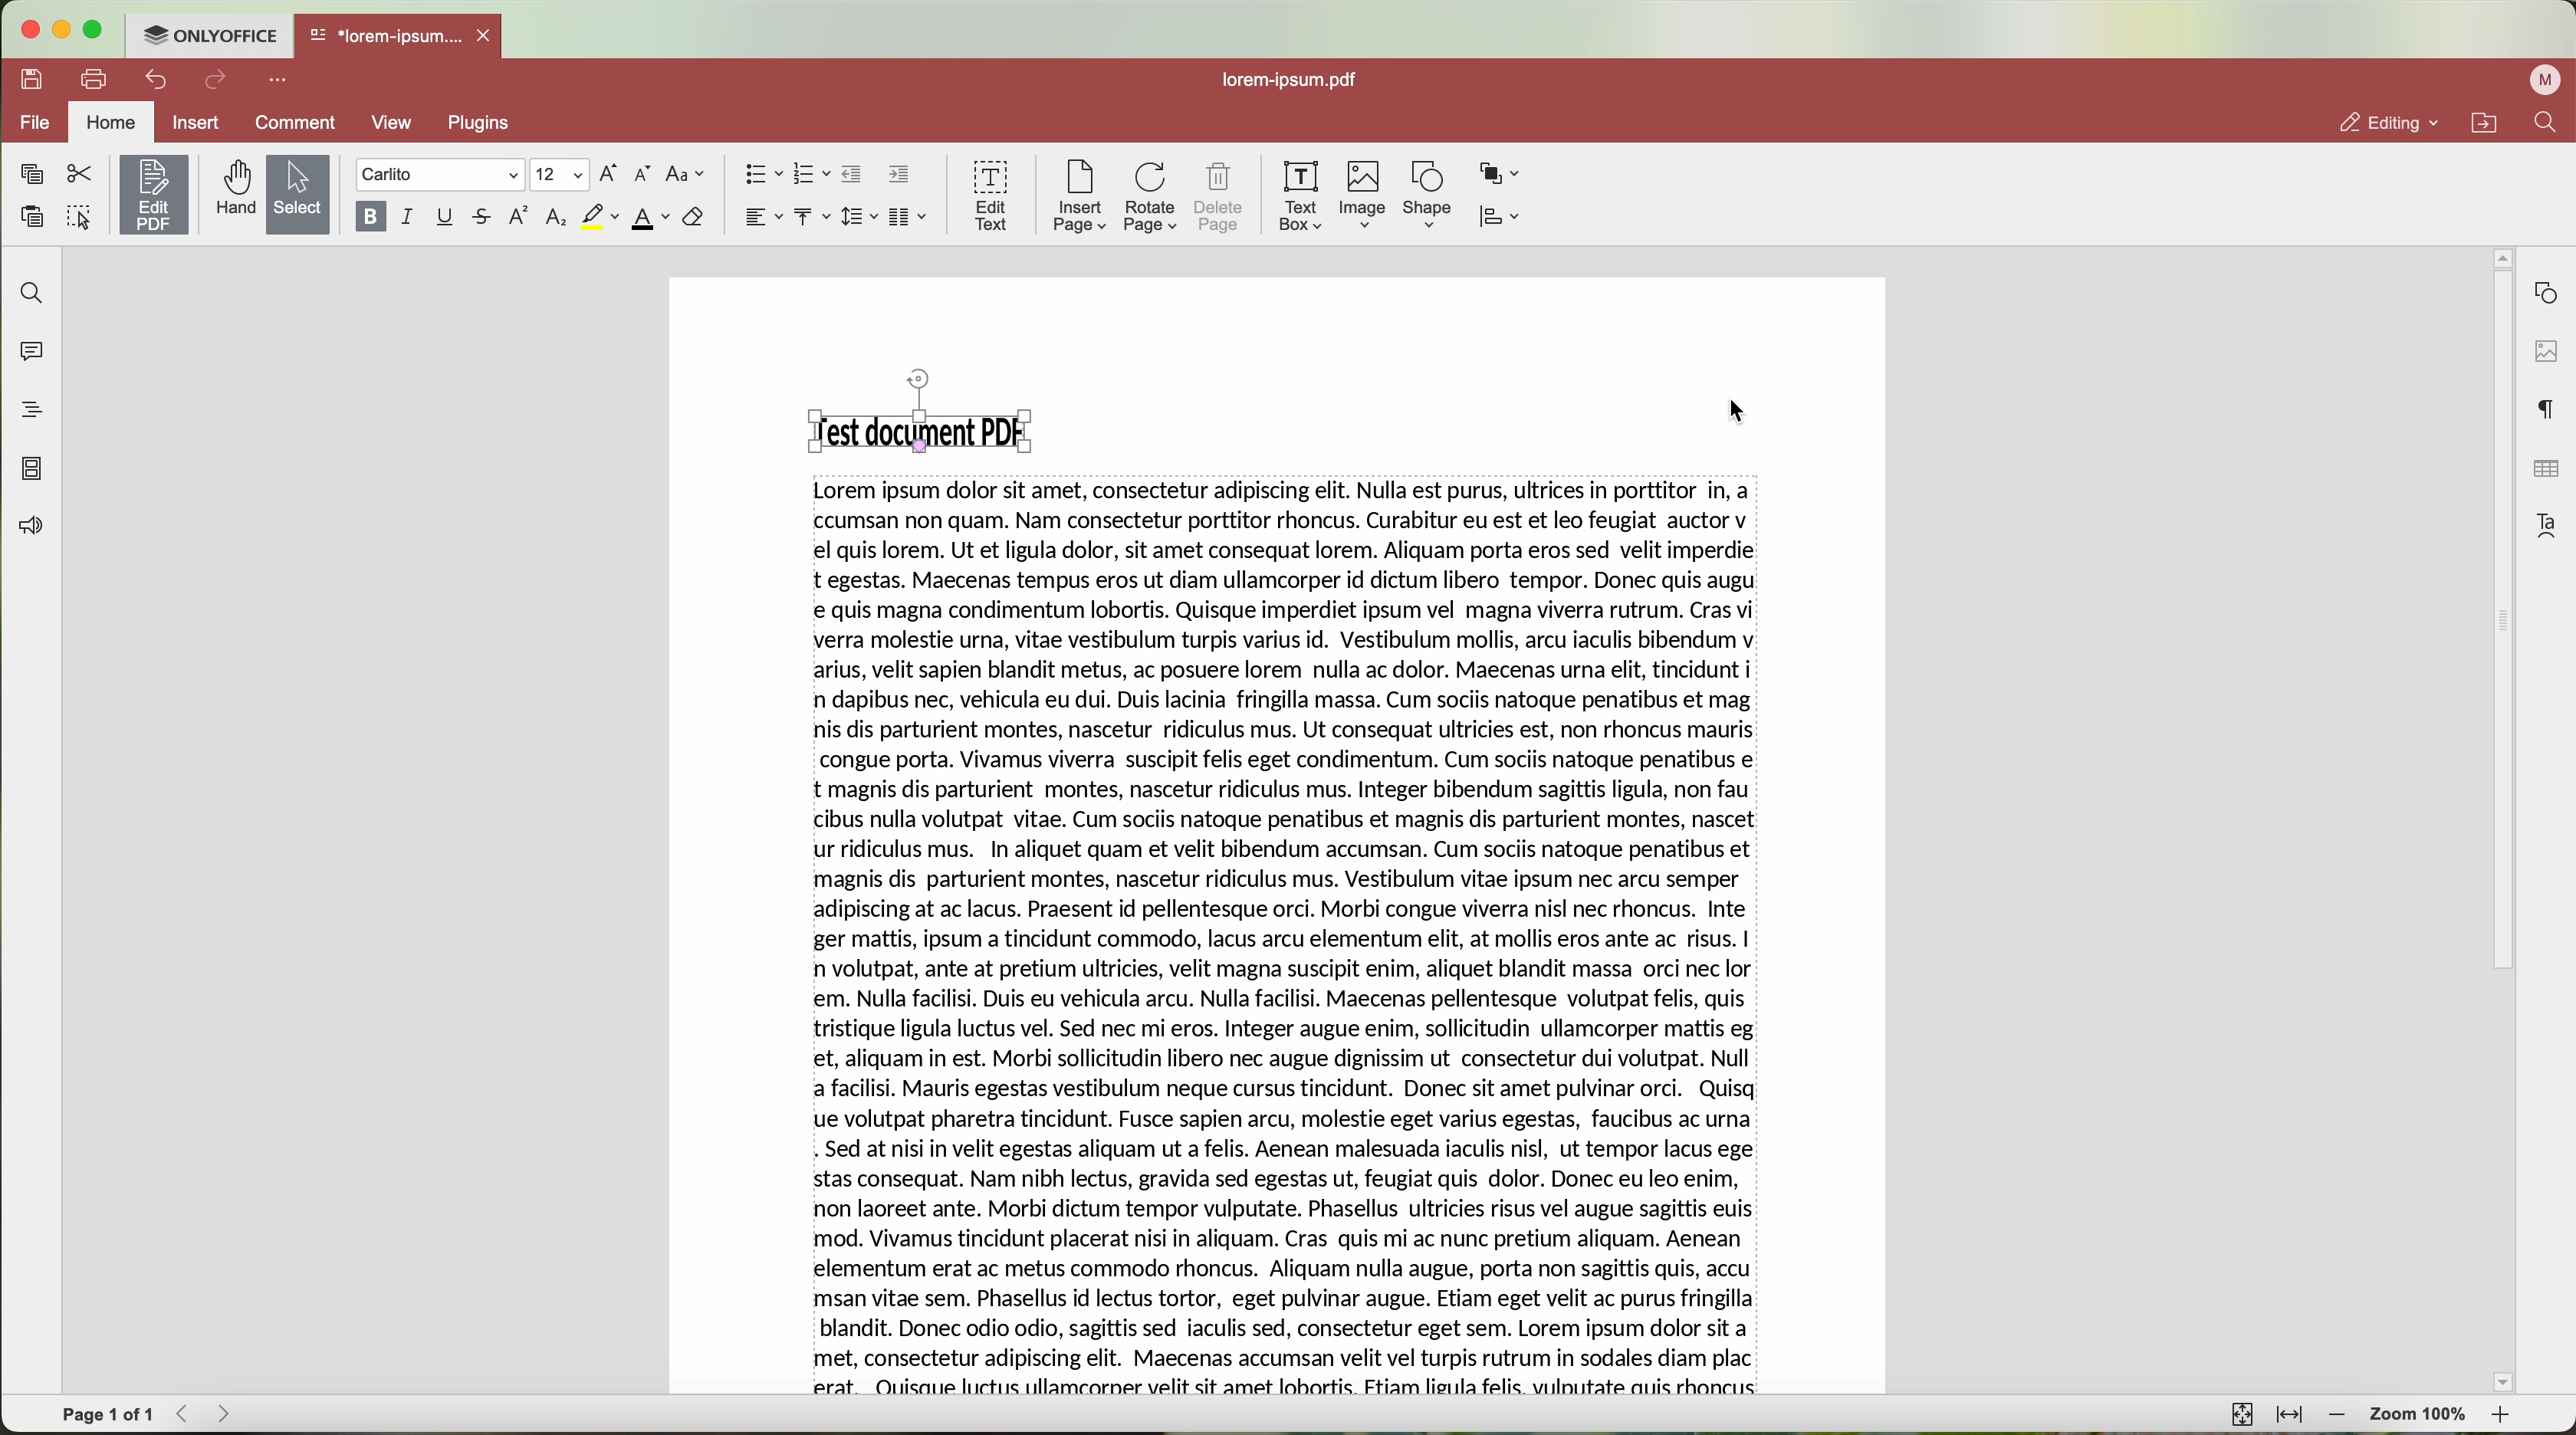 This screenshot has width=2576, height=1435. I want to click on print, so click(93, 78).